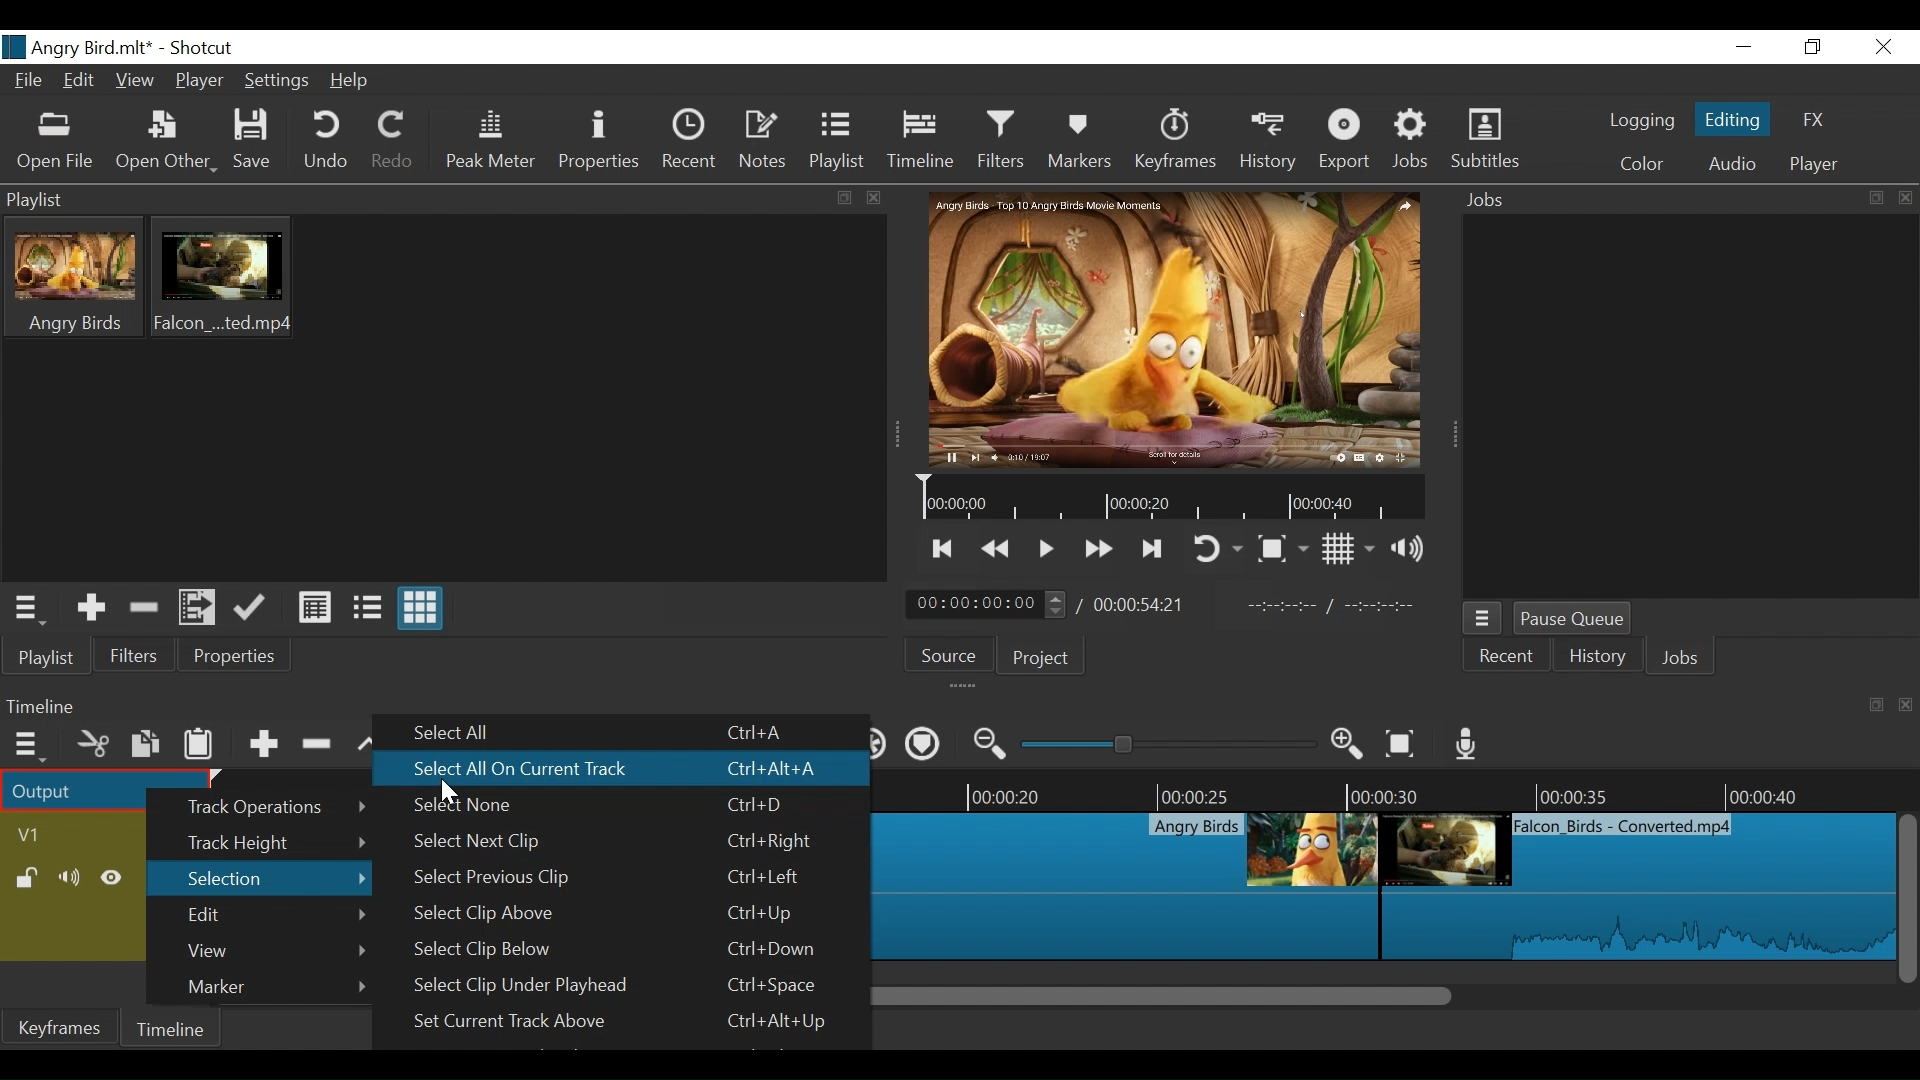 Image resolution: width=1920 pixels, height=1080 pixels. I want to click on Select Clip Above, so click(634, 913).